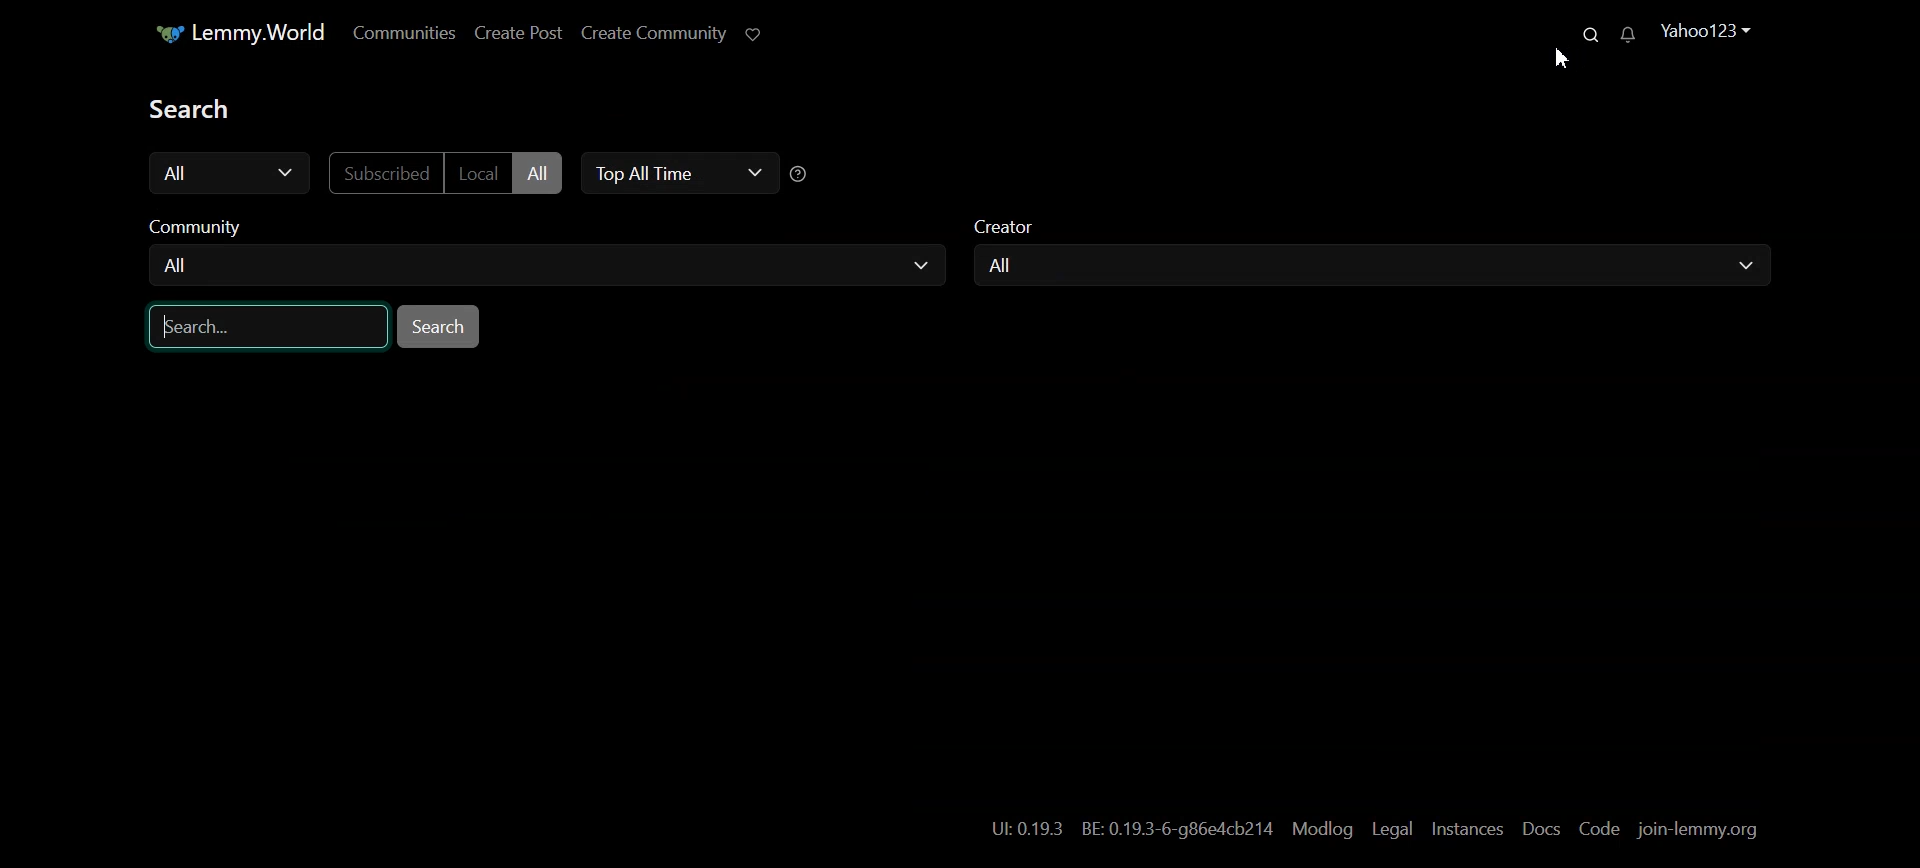  Describe the element at coordinates (519, 33) in the screenshot. I see `Create Post` at that location.